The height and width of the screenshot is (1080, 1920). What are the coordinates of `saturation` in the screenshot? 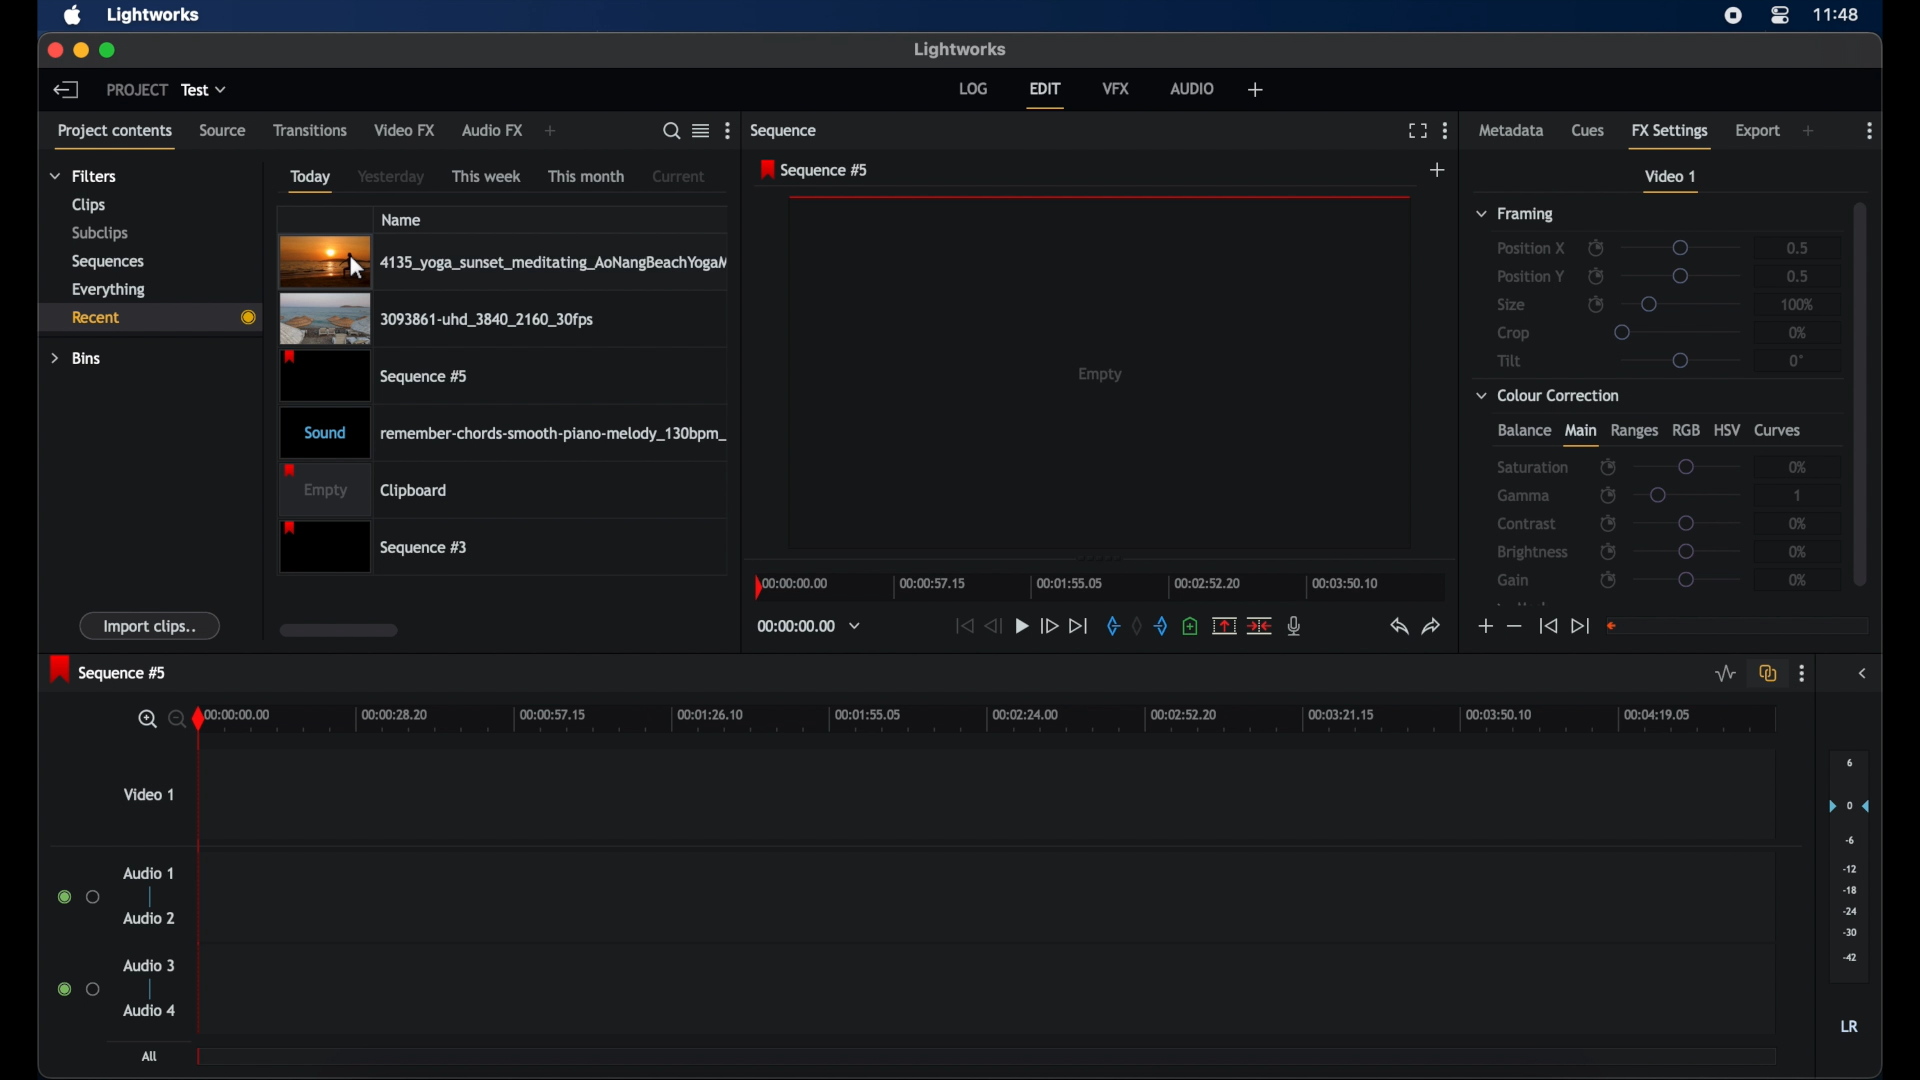 It's located at (1534, 466).